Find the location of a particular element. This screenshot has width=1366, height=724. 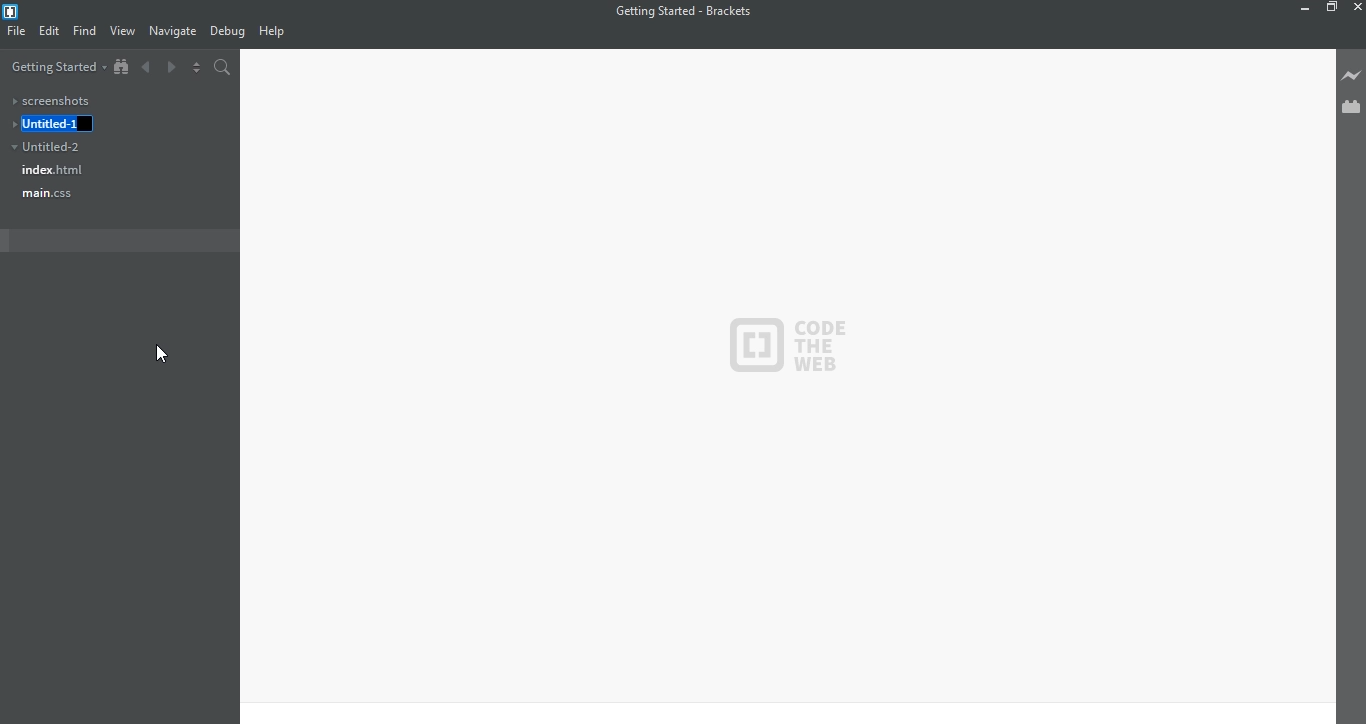

extension manger is located at coordinates (1350, 108).